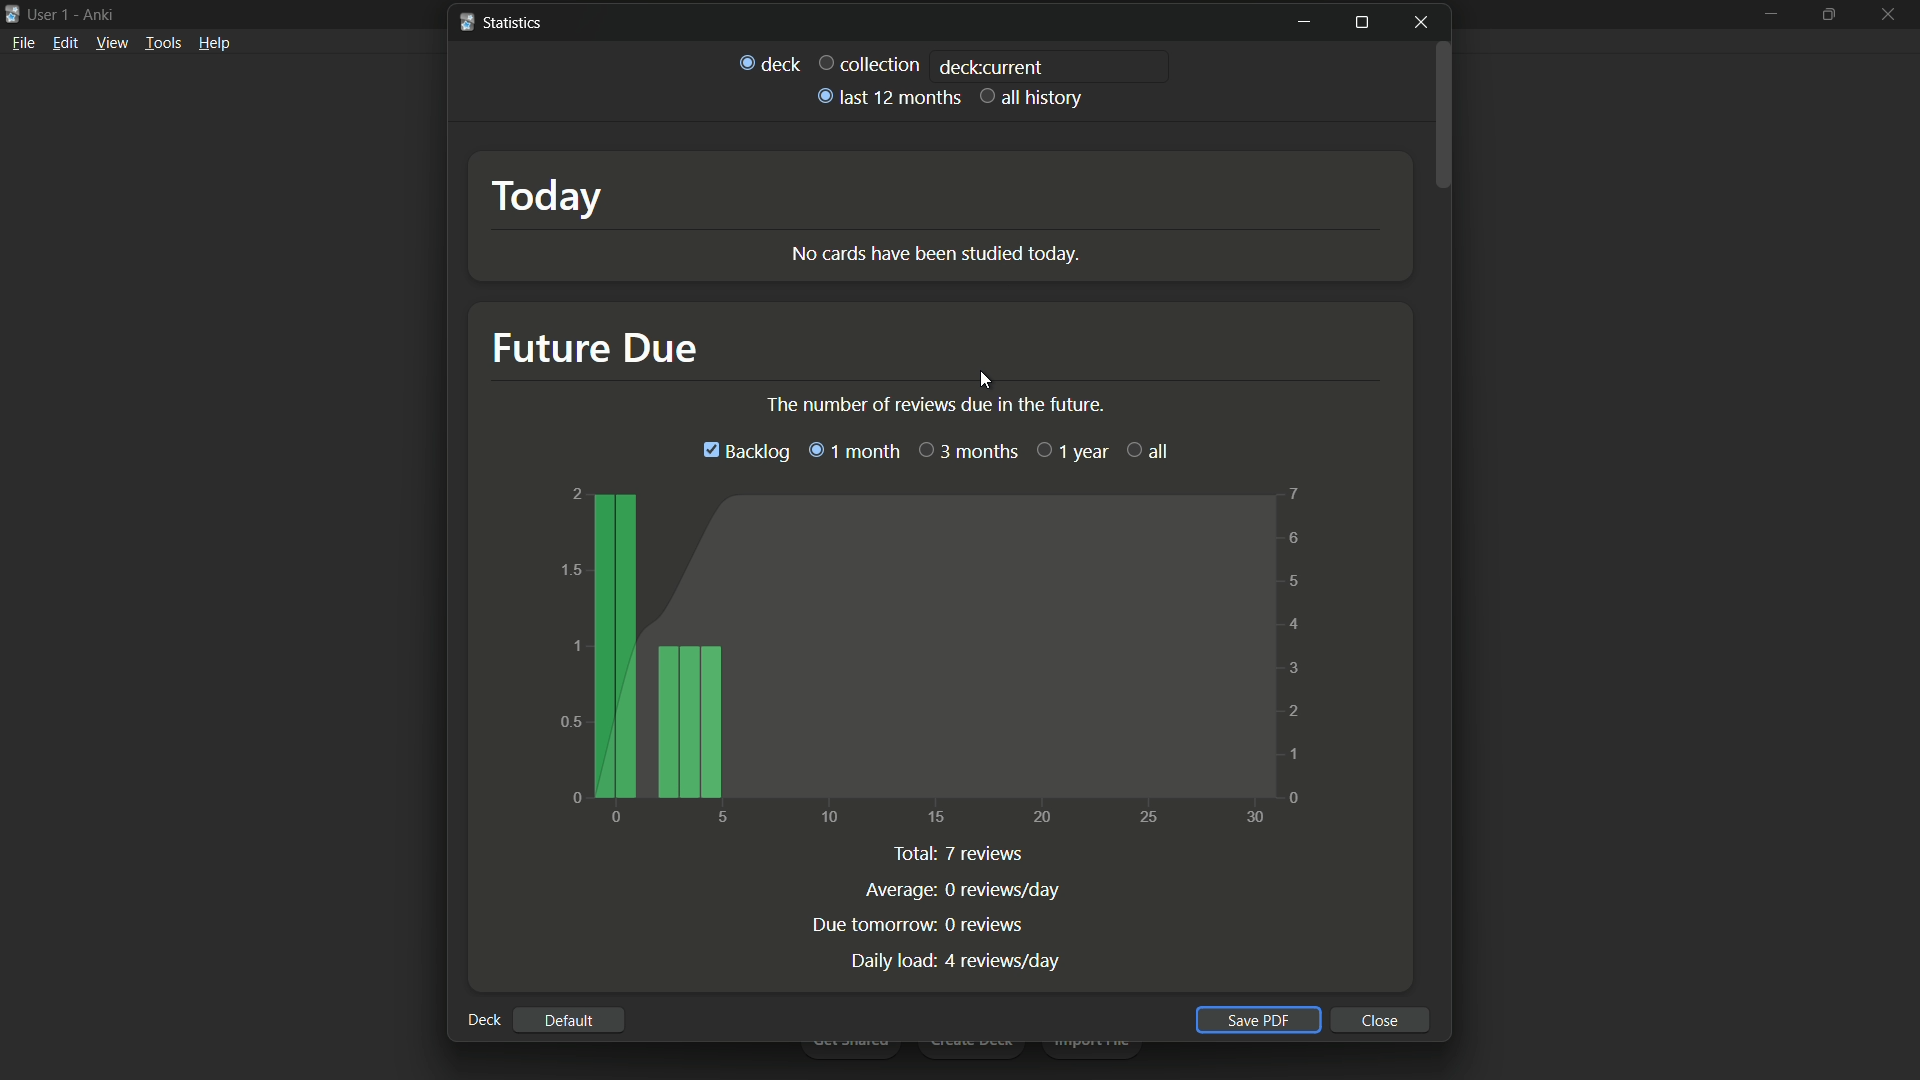  Describe the element at coordinates (1253, 1020) in the screenshot. I see `save pdf` at that location.